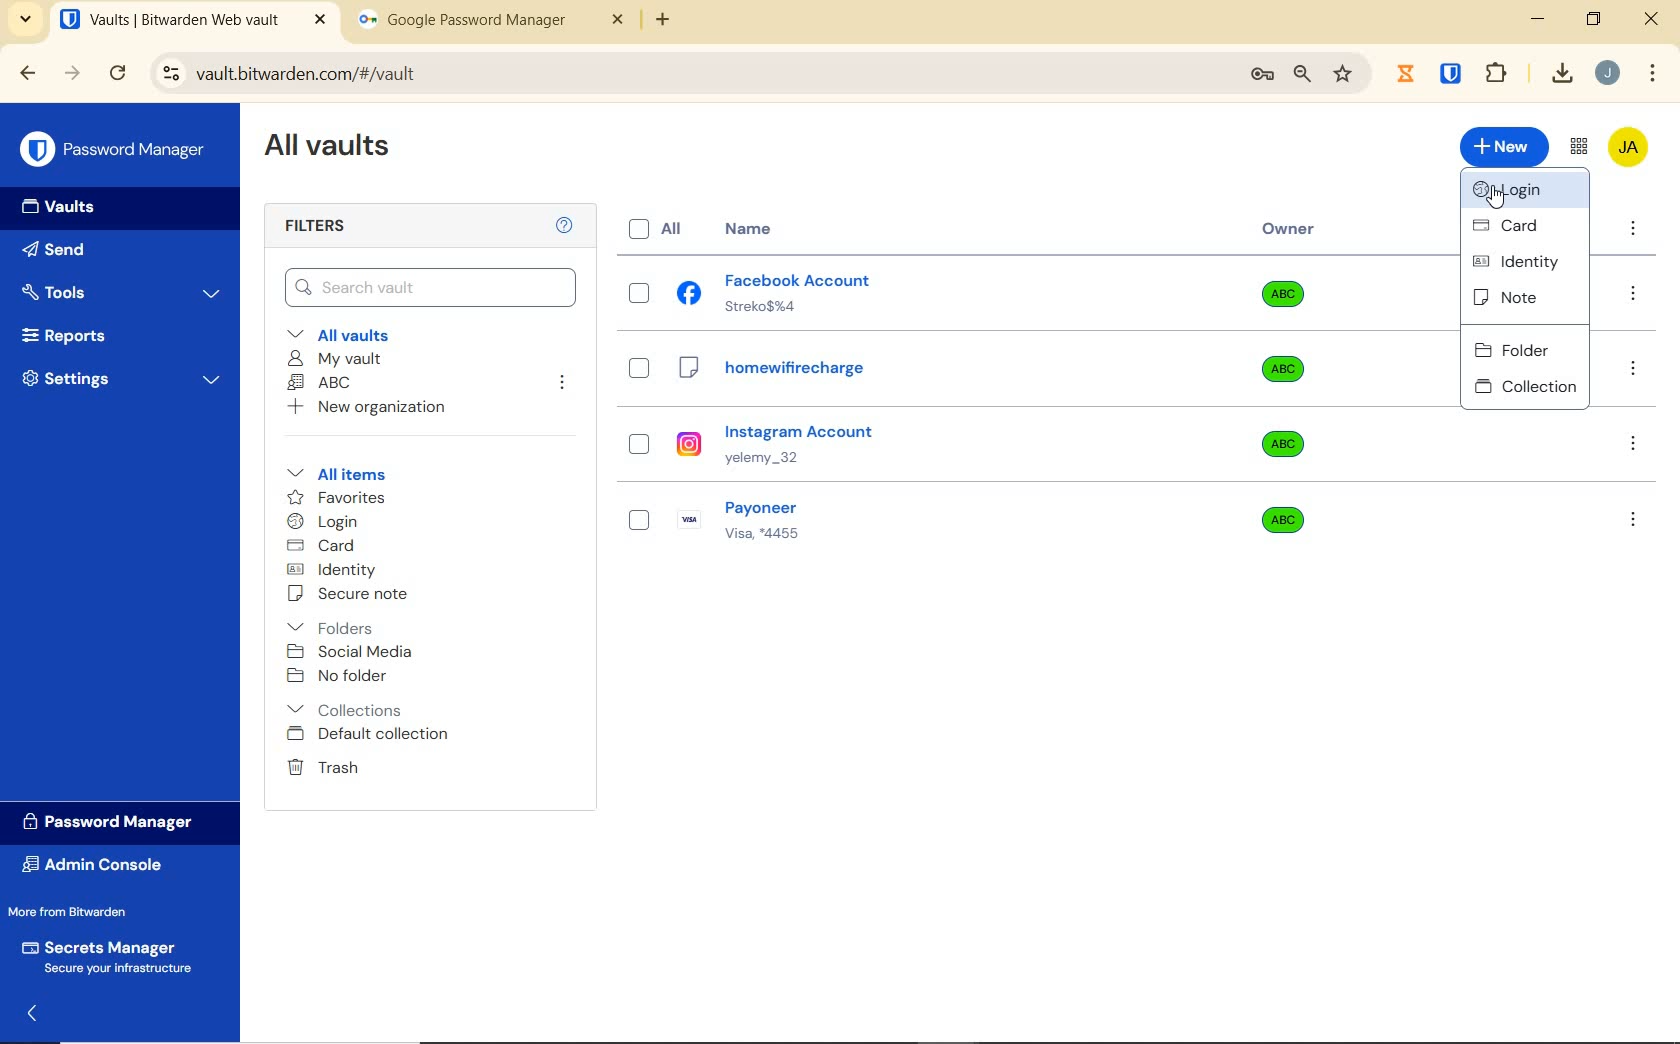 This screenshot has width=1680, height=1044. Describe the element at coordinates (346, 333) in the screenshot. I see `All vaults` at that location.